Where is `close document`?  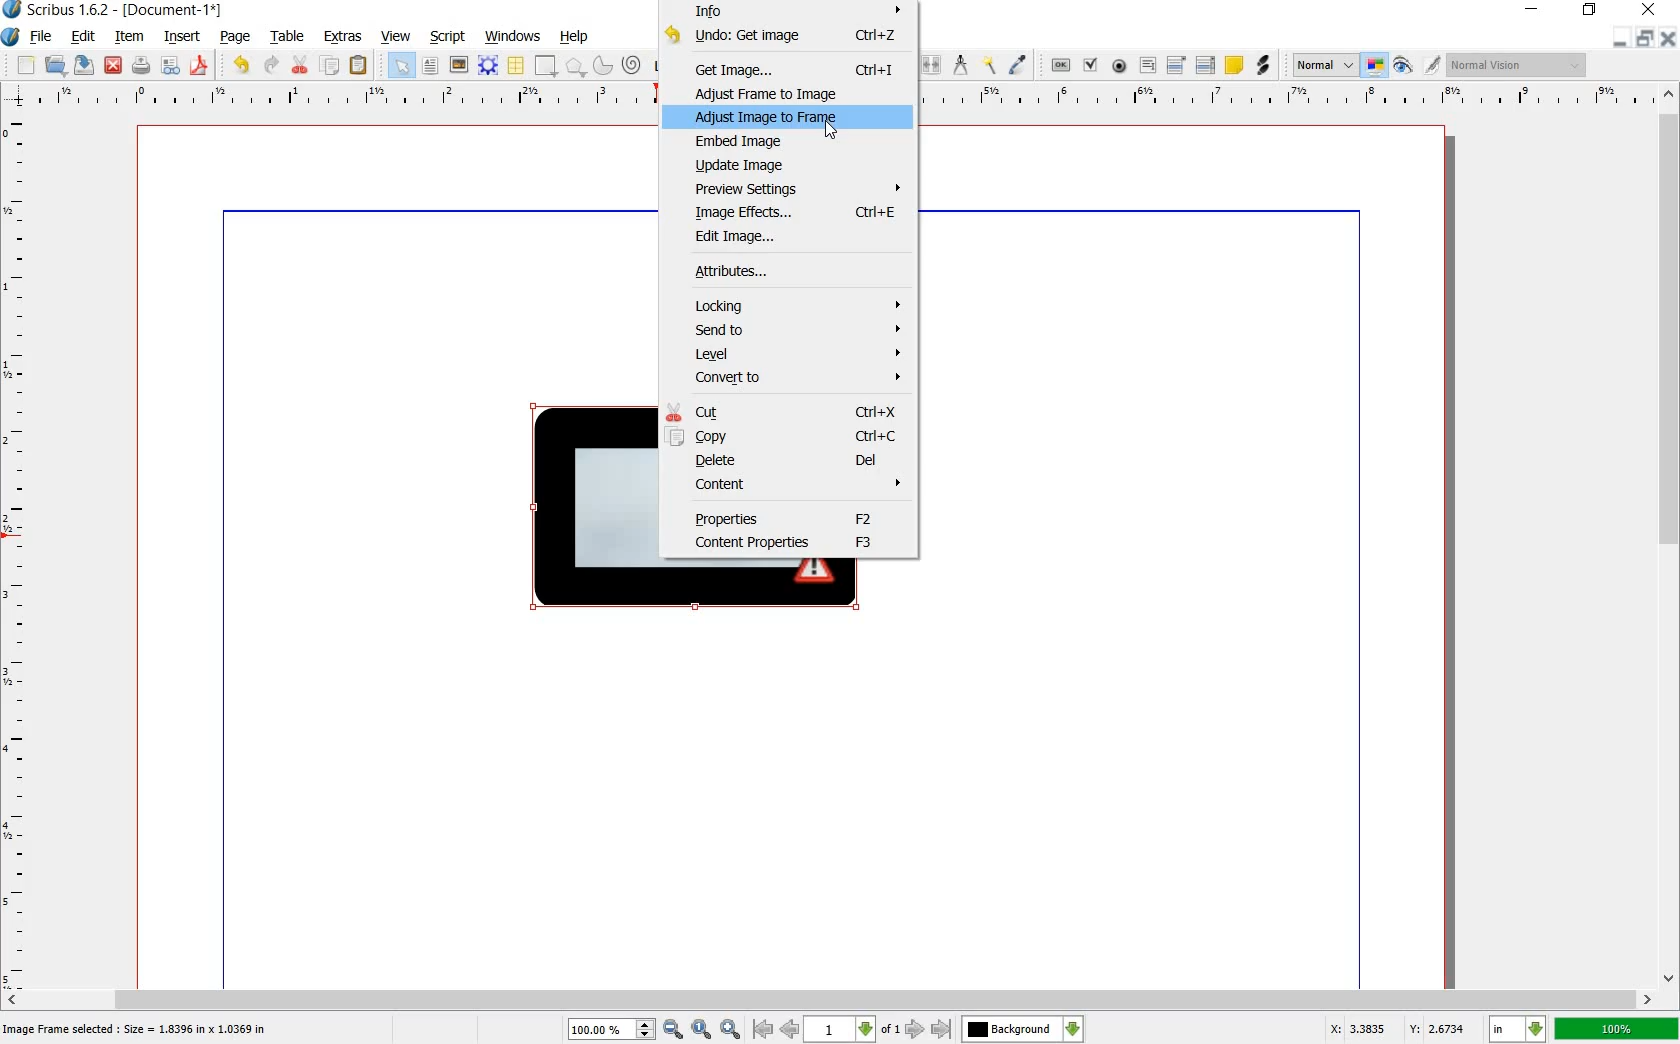
close document is located at coordinates (1670, 36).